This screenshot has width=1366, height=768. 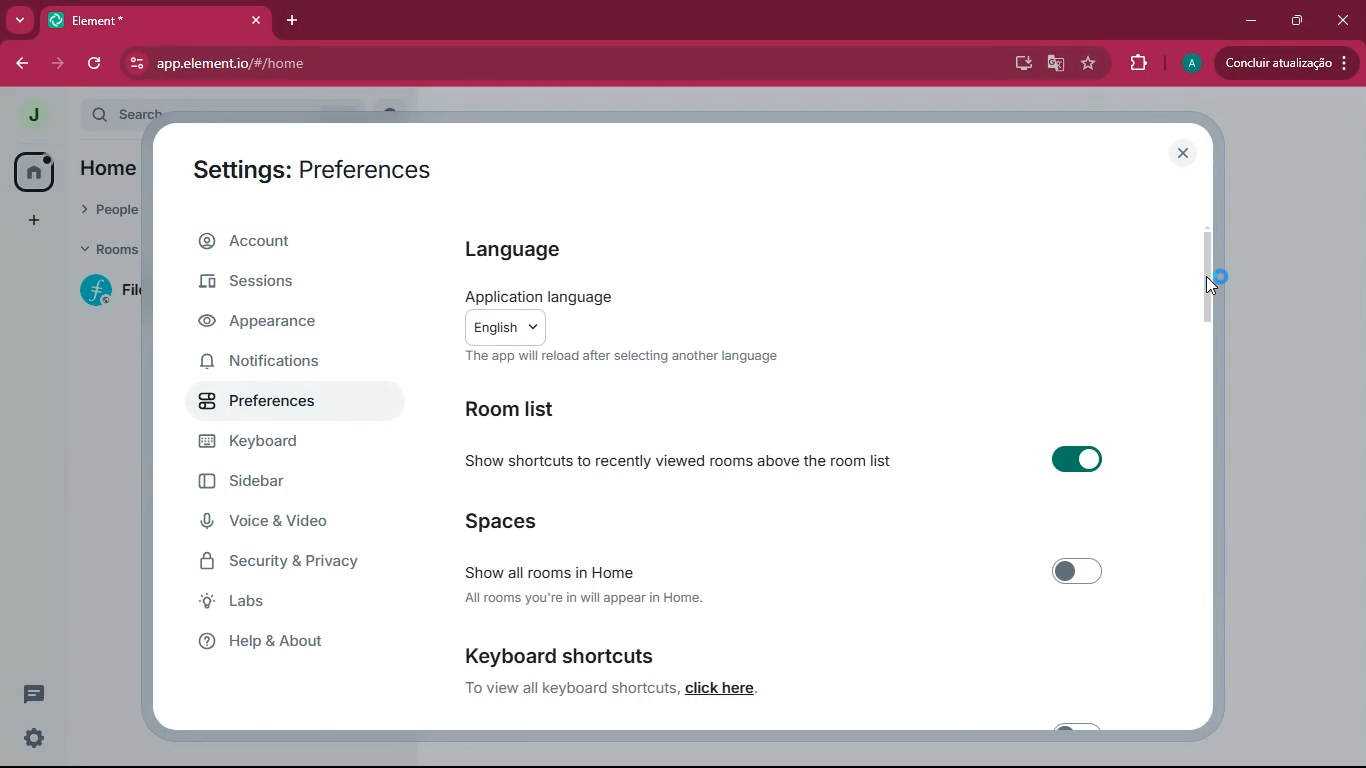 What do you see at coordinates (592, 601) in the screenshot?
I see `All rooms you're in will appear in Home.` at bounding box center [592, 601].